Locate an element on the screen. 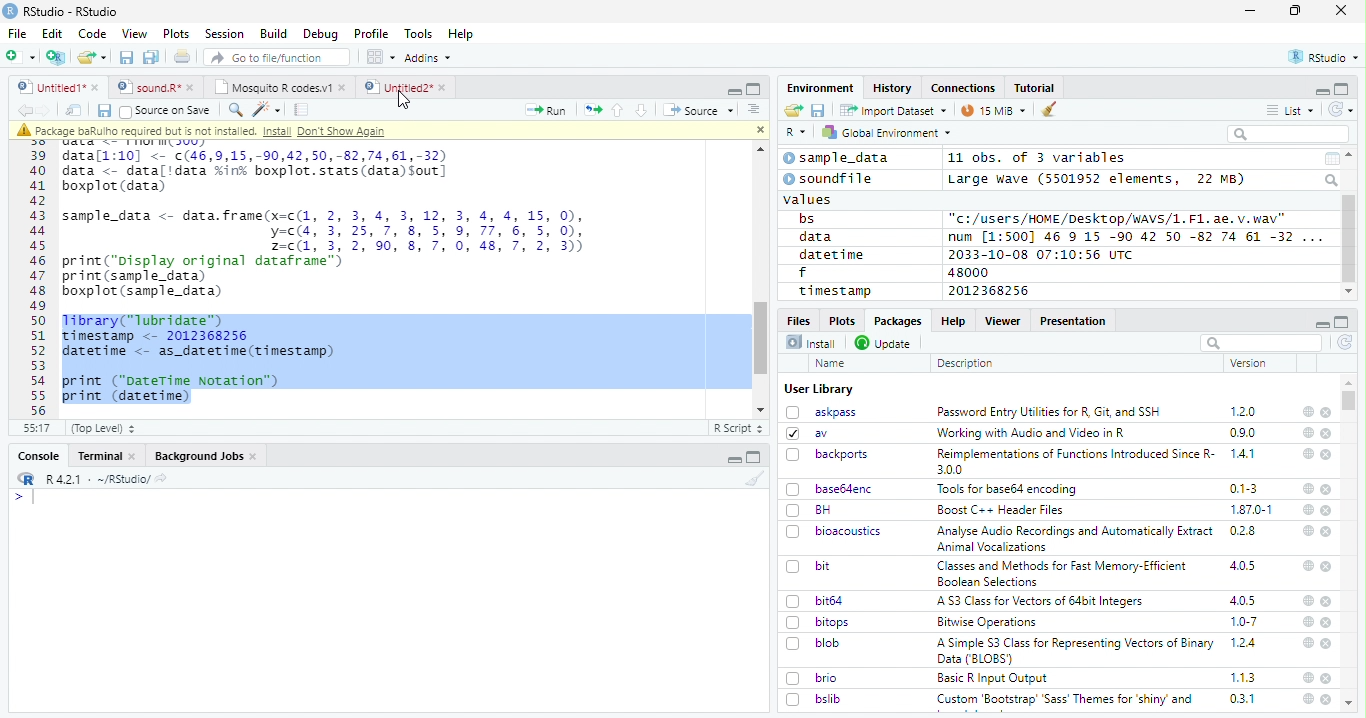 This screenshot has width=1366, height=718. Go to next section is located at coordinates (644, 110).